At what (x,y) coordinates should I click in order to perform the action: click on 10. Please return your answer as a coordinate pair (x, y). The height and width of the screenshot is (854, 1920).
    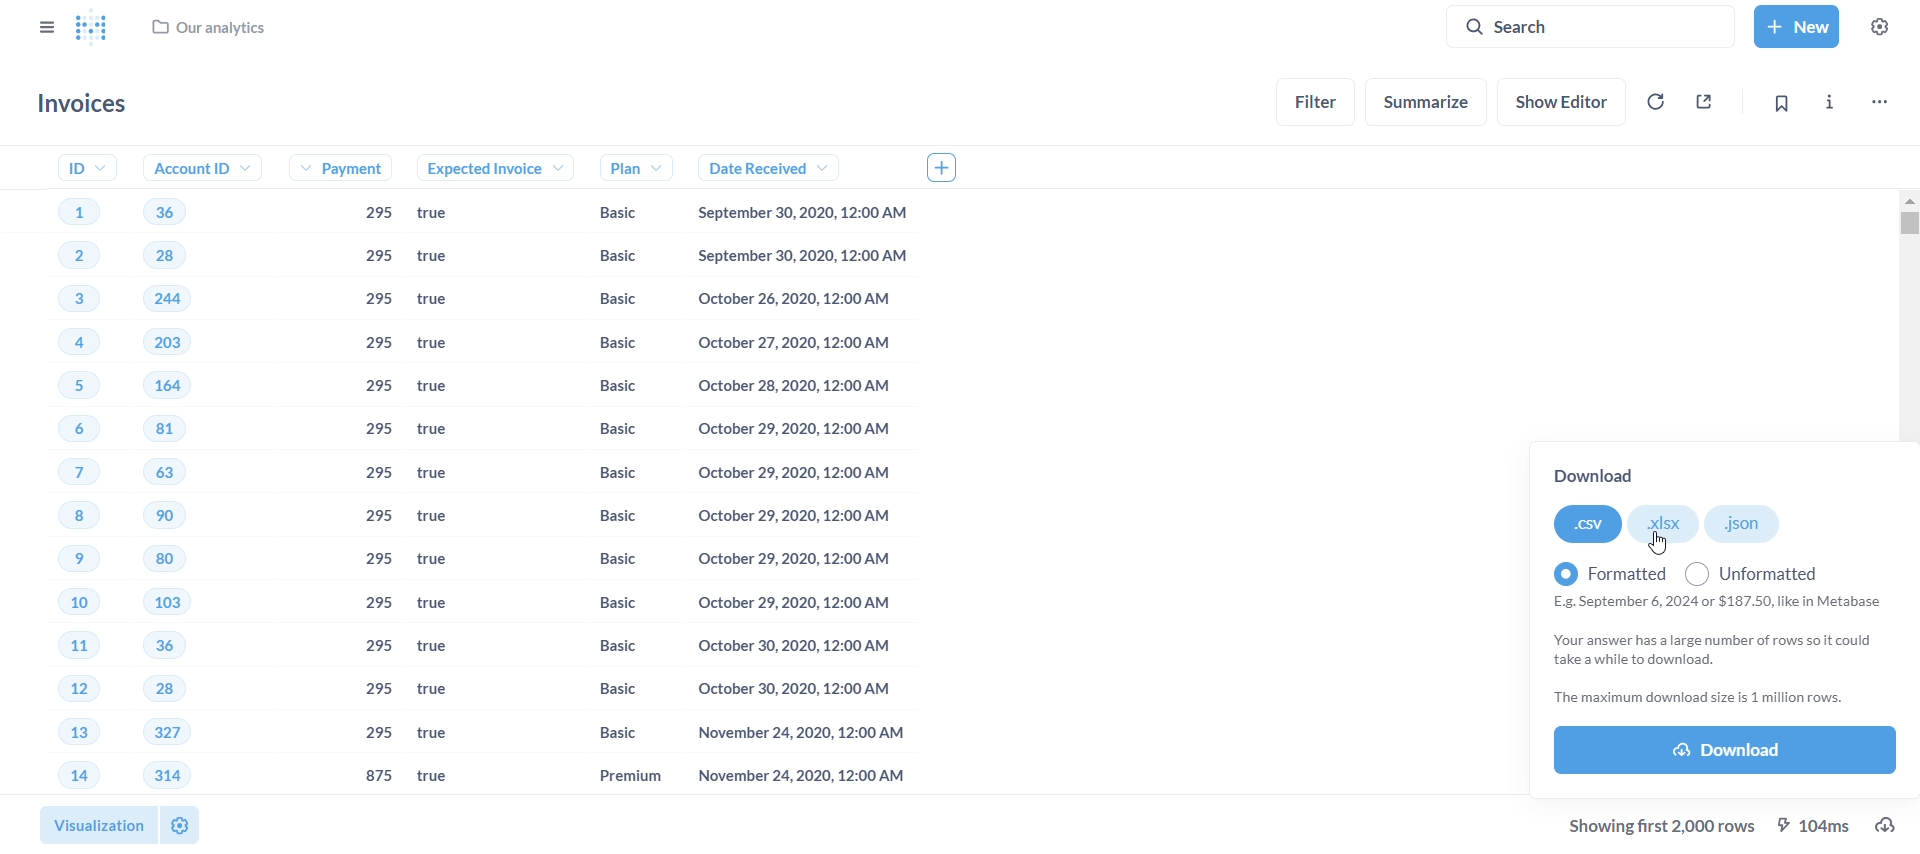
    Looking at the image, I should click on (61, 607).